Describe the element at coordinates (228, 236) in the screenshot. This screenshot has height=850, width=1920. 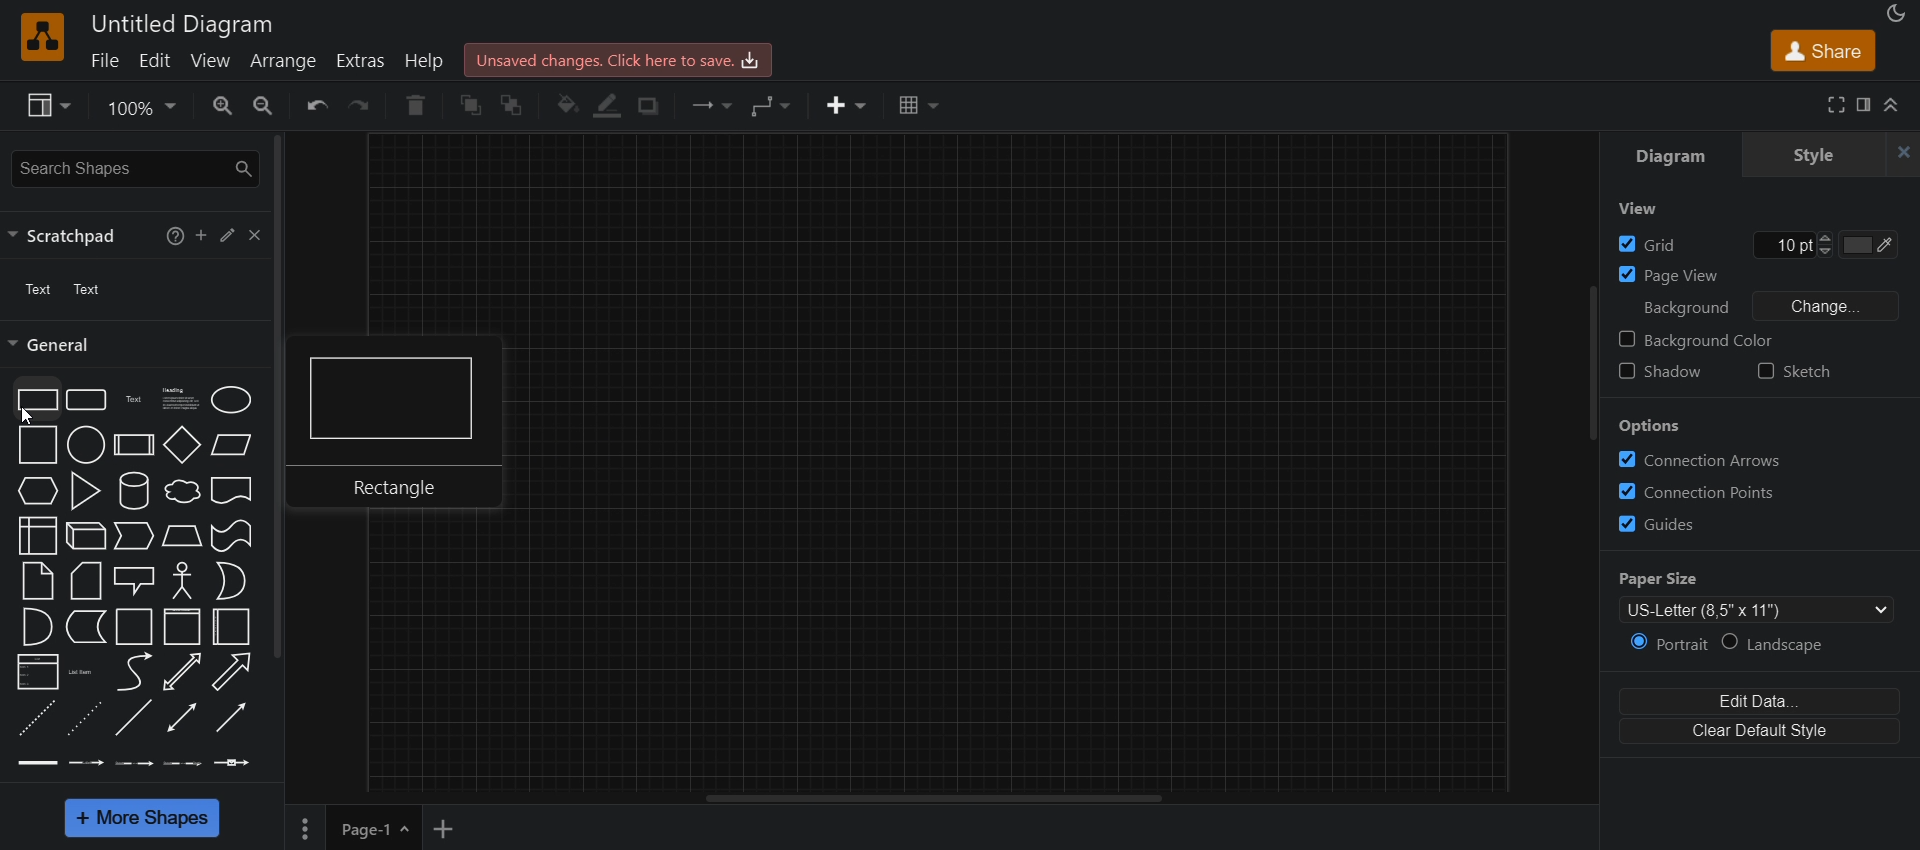
I see `edit` at that location.